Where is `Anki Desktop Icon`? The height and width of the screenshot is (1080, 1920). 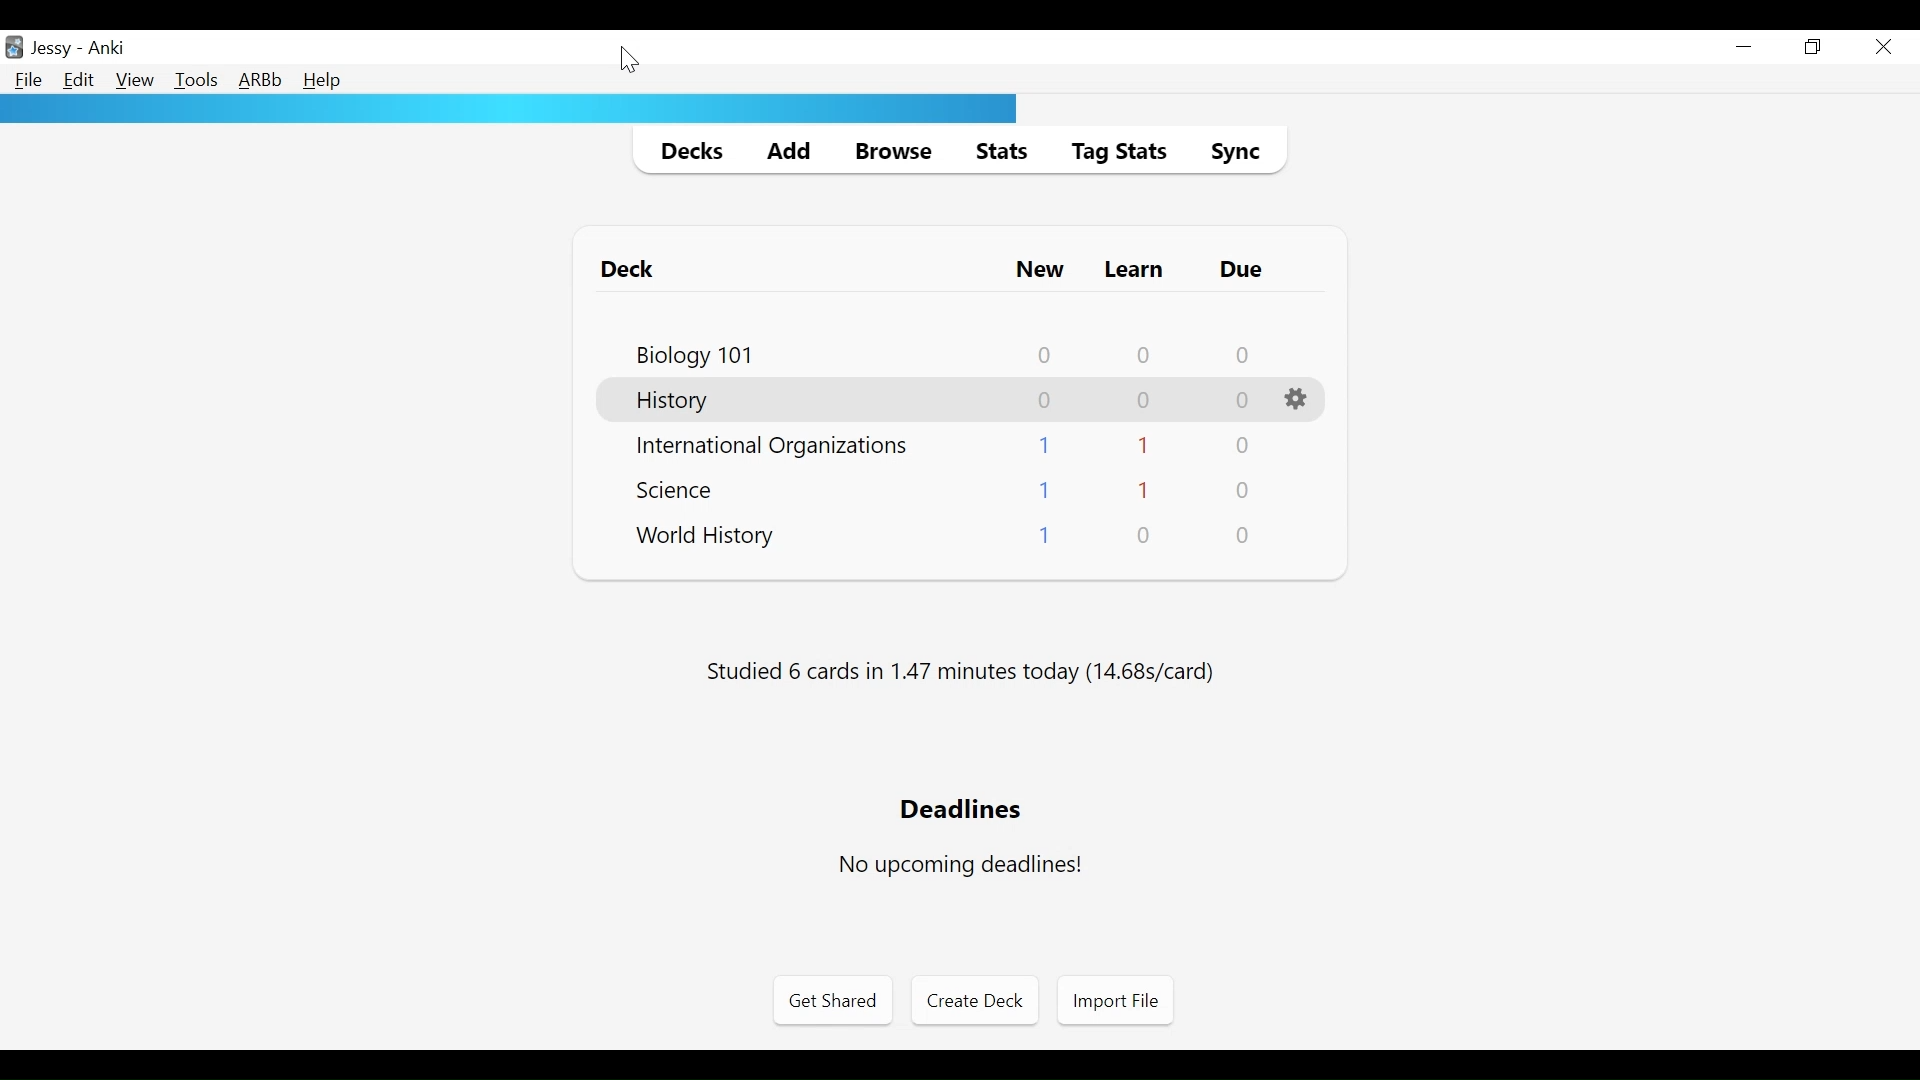 Anki Desktop Icon is located at coordinates (16, 46).